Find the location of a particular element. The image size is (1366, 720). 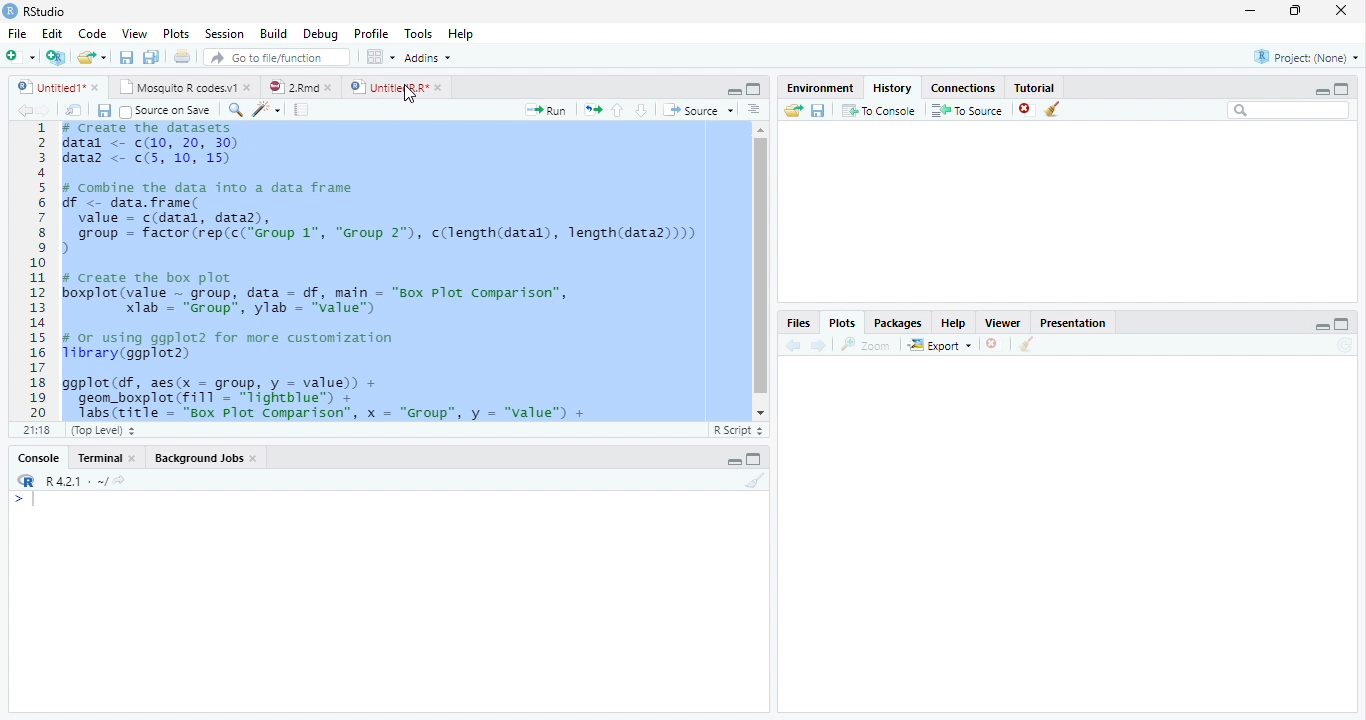

Load history from an existing file is located at coordinates (793, 111).